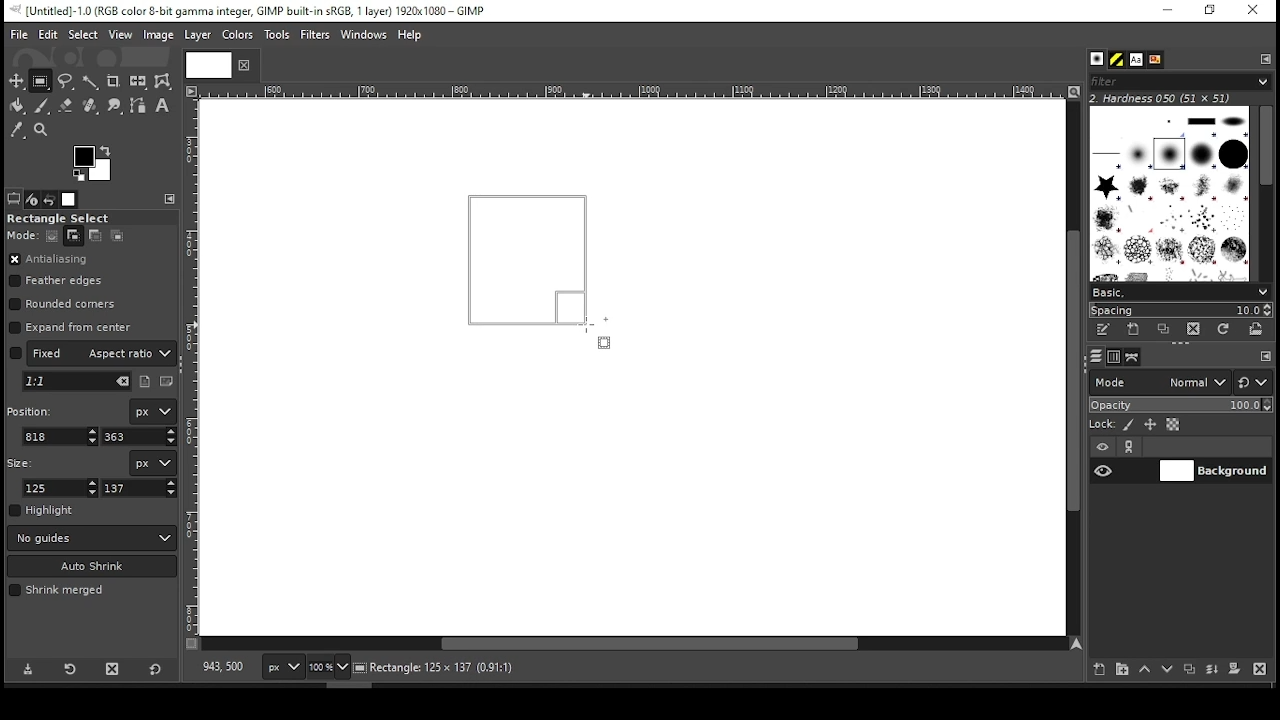 The width and height of the screenshot is (1280, 720). What do you see at coordinates (22, 235) in the screenshot?
I see `move:` at bounding box center [22, 235].